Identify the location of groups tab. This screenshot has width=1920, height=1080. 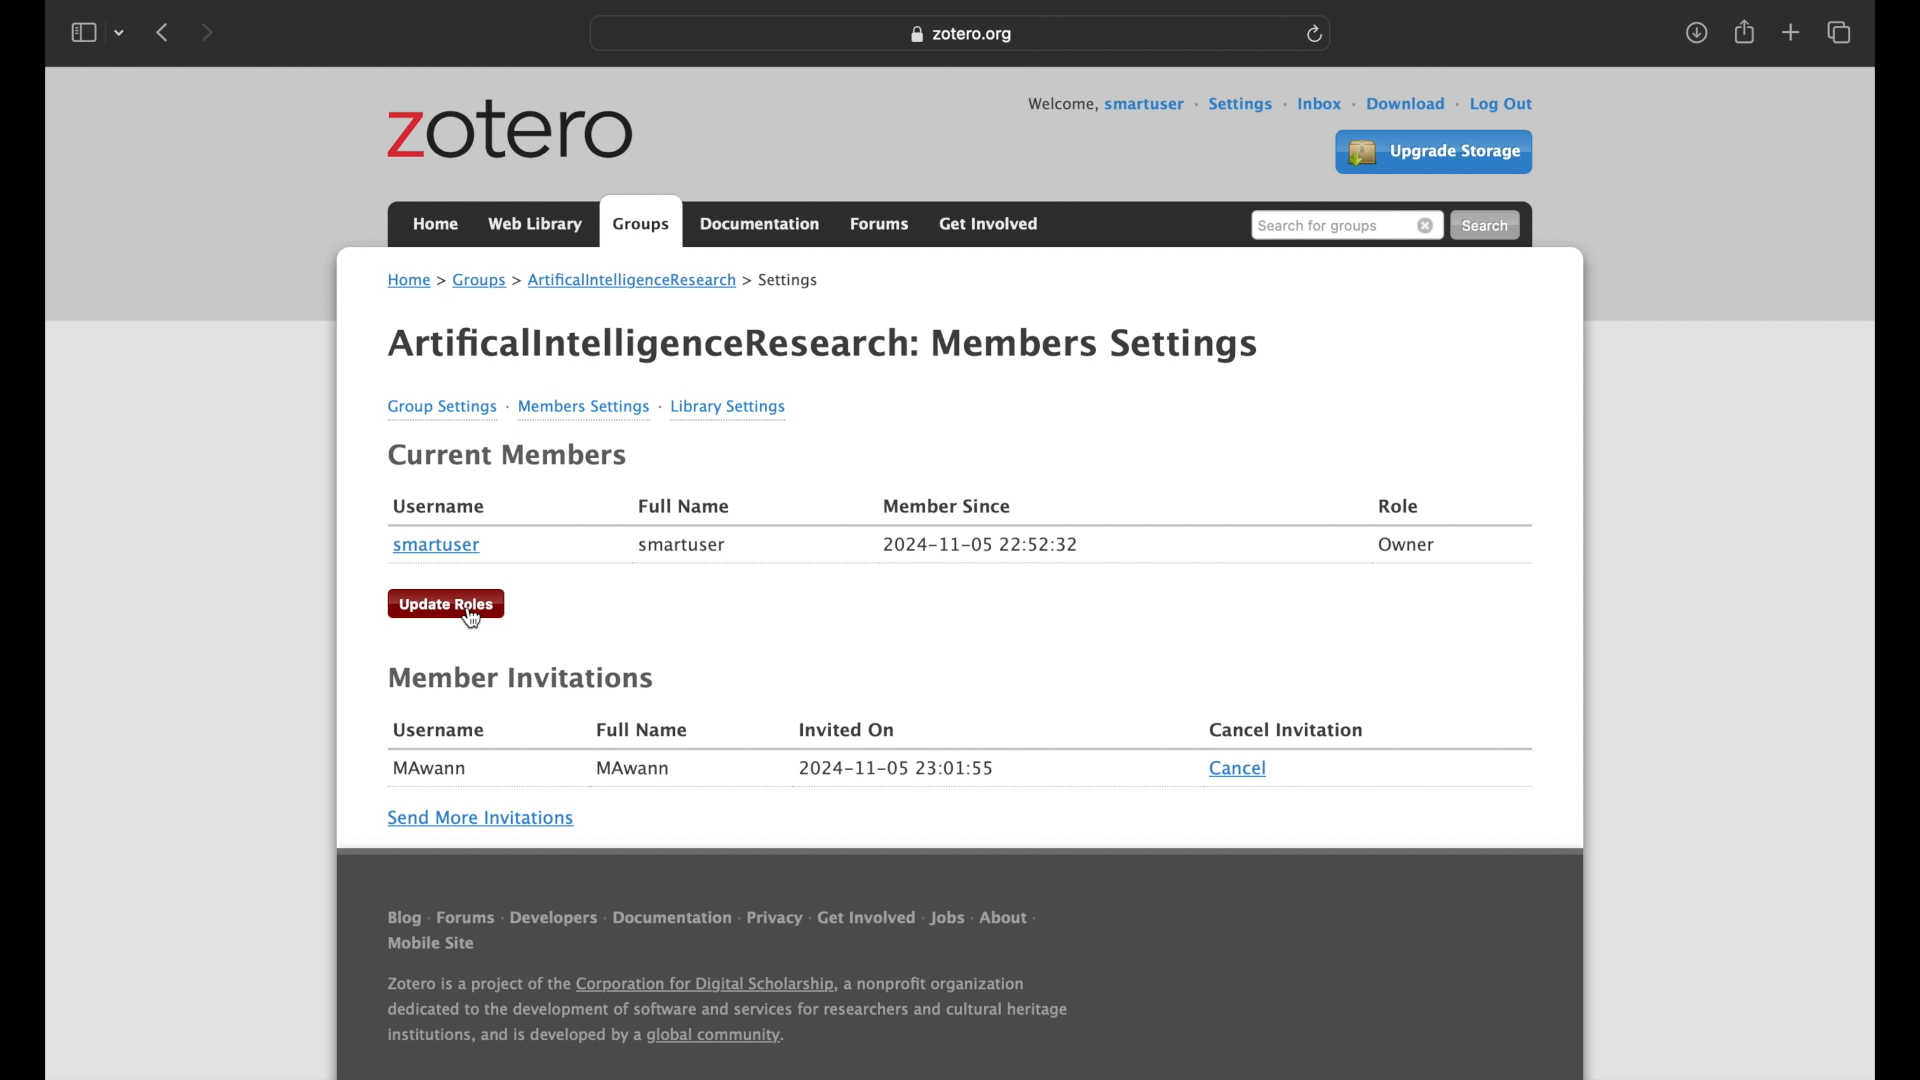
(641, 221).